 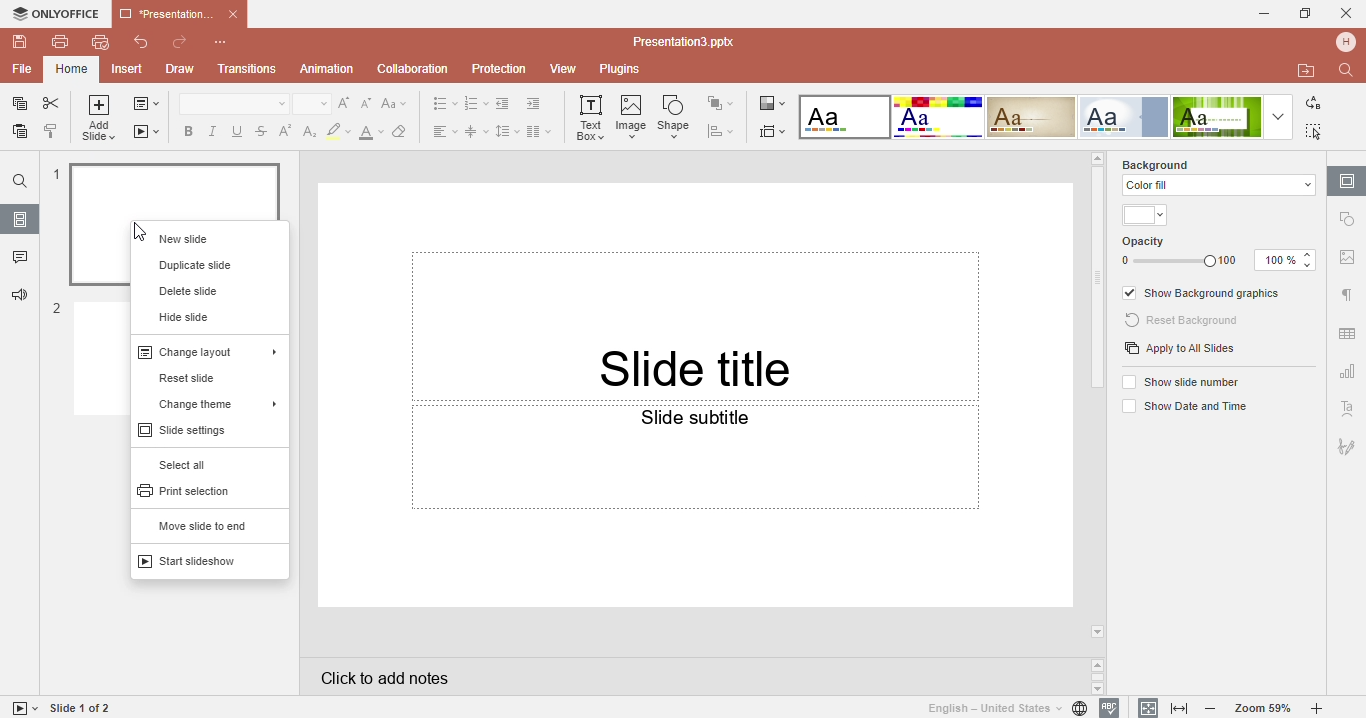 I want to click on Click to add notes, so click(x=692, y=676).